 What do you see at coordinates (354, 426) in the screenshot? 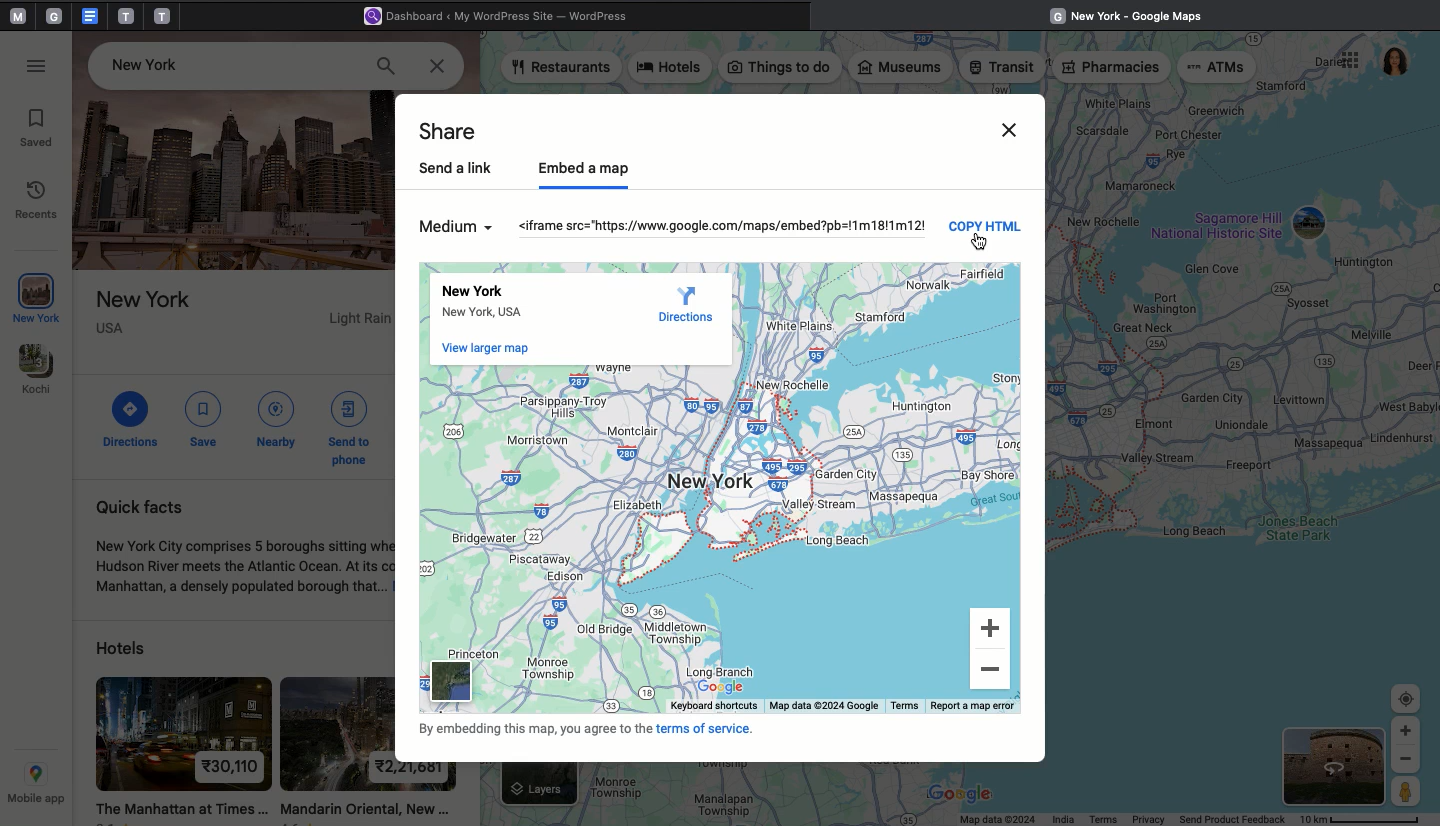
I see `Send to phone` at bounding box center [354, 426].